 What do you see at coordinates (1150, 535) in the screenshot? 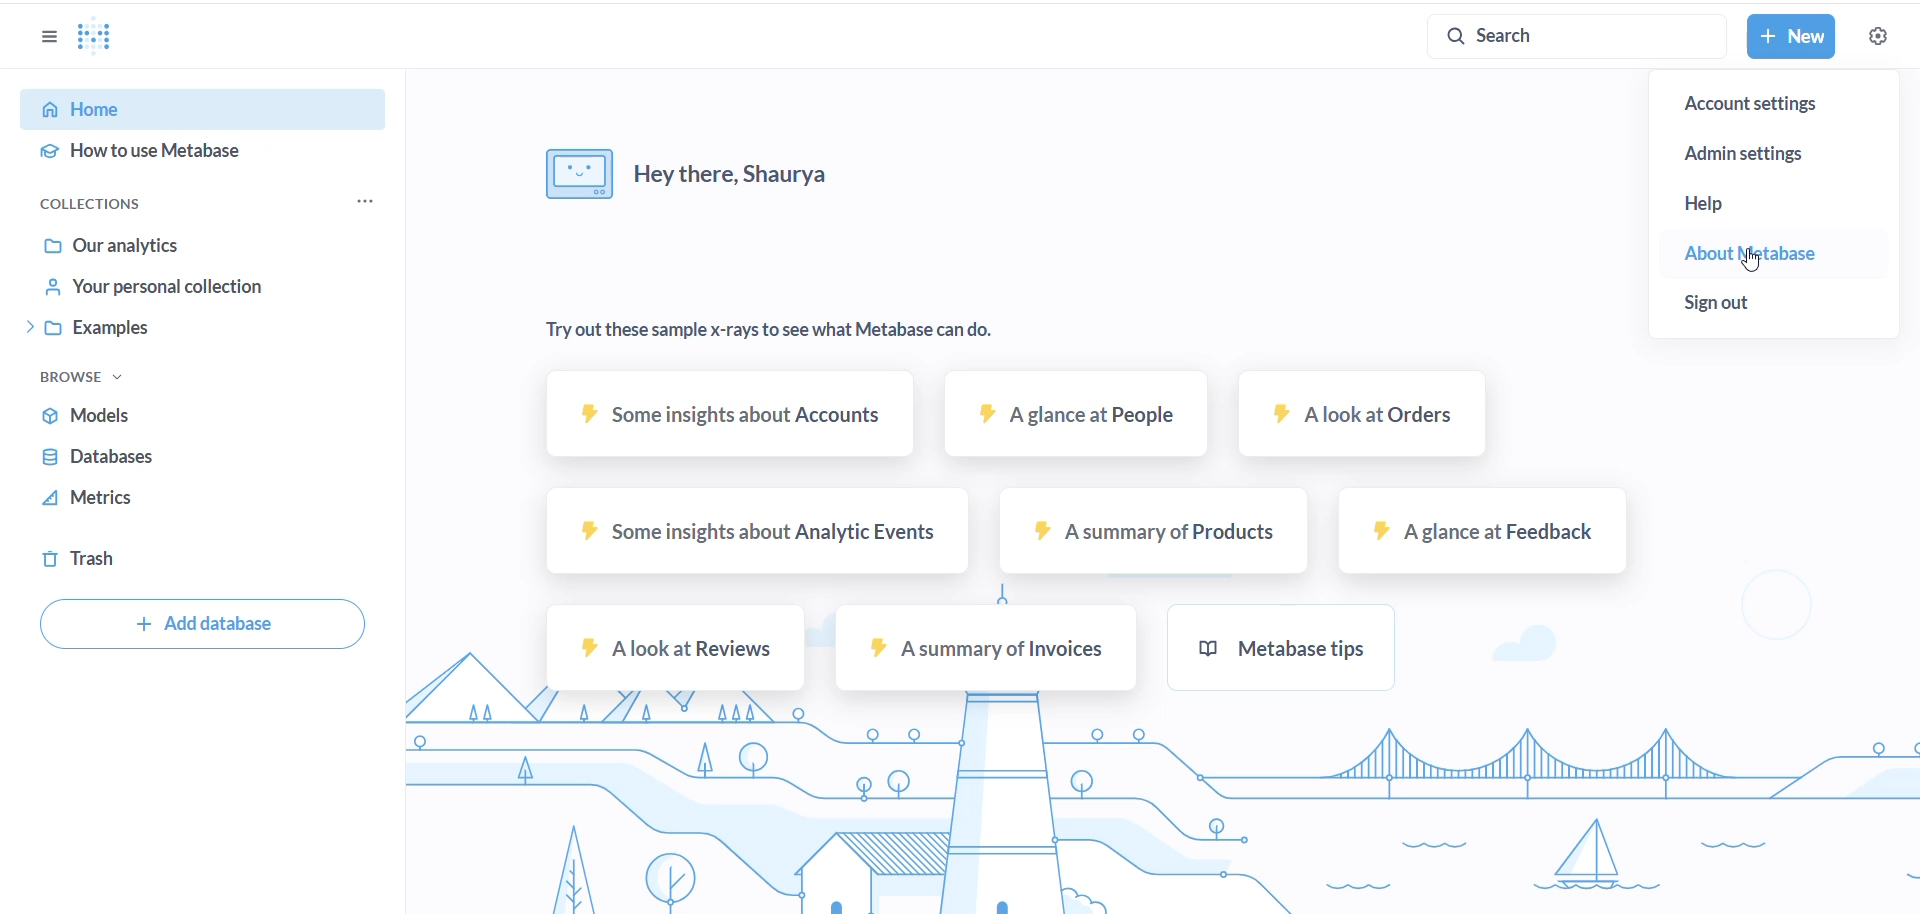
I see `A summary of products` at bounding box center [1150, 535].